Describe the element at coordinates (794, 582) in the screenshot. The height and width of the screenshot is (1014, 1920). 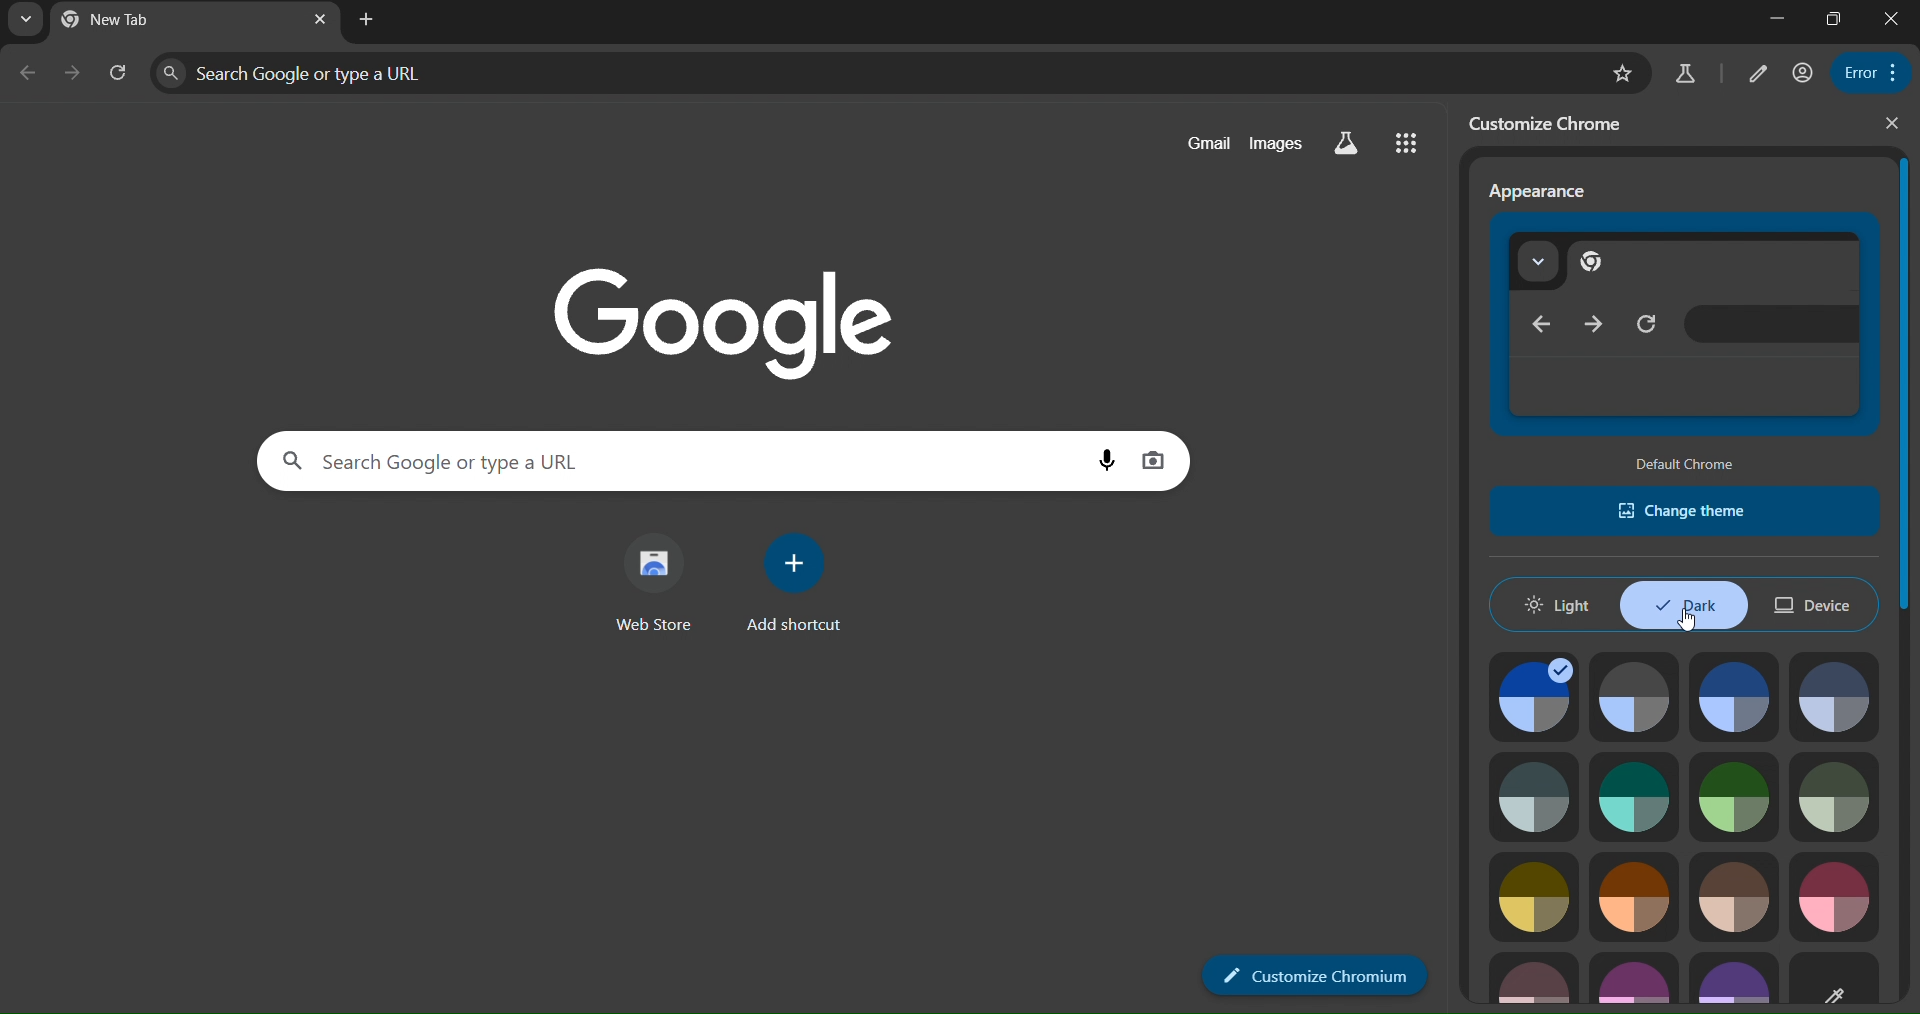
I see `add shorcut` at that location.